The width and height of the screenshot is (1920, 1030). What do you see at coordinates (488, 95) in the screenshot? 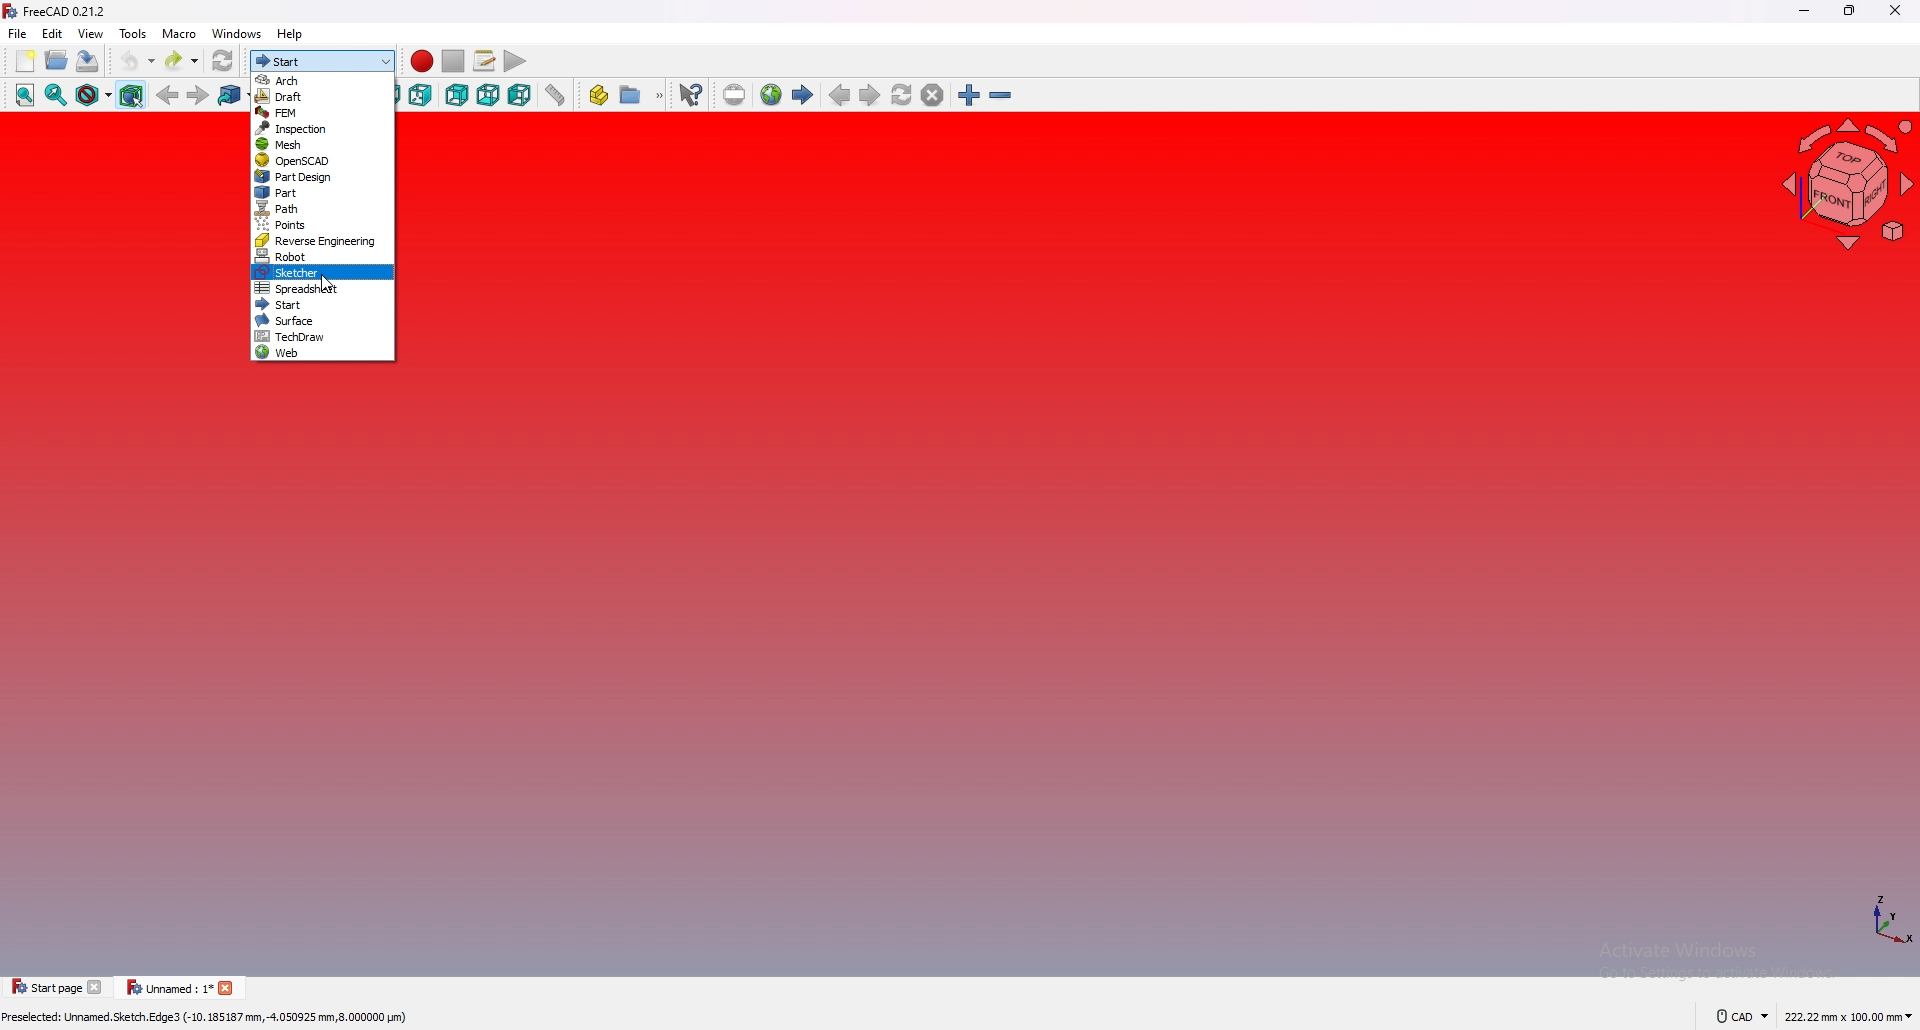
I see `bottom` at bounding box center [488, 95].